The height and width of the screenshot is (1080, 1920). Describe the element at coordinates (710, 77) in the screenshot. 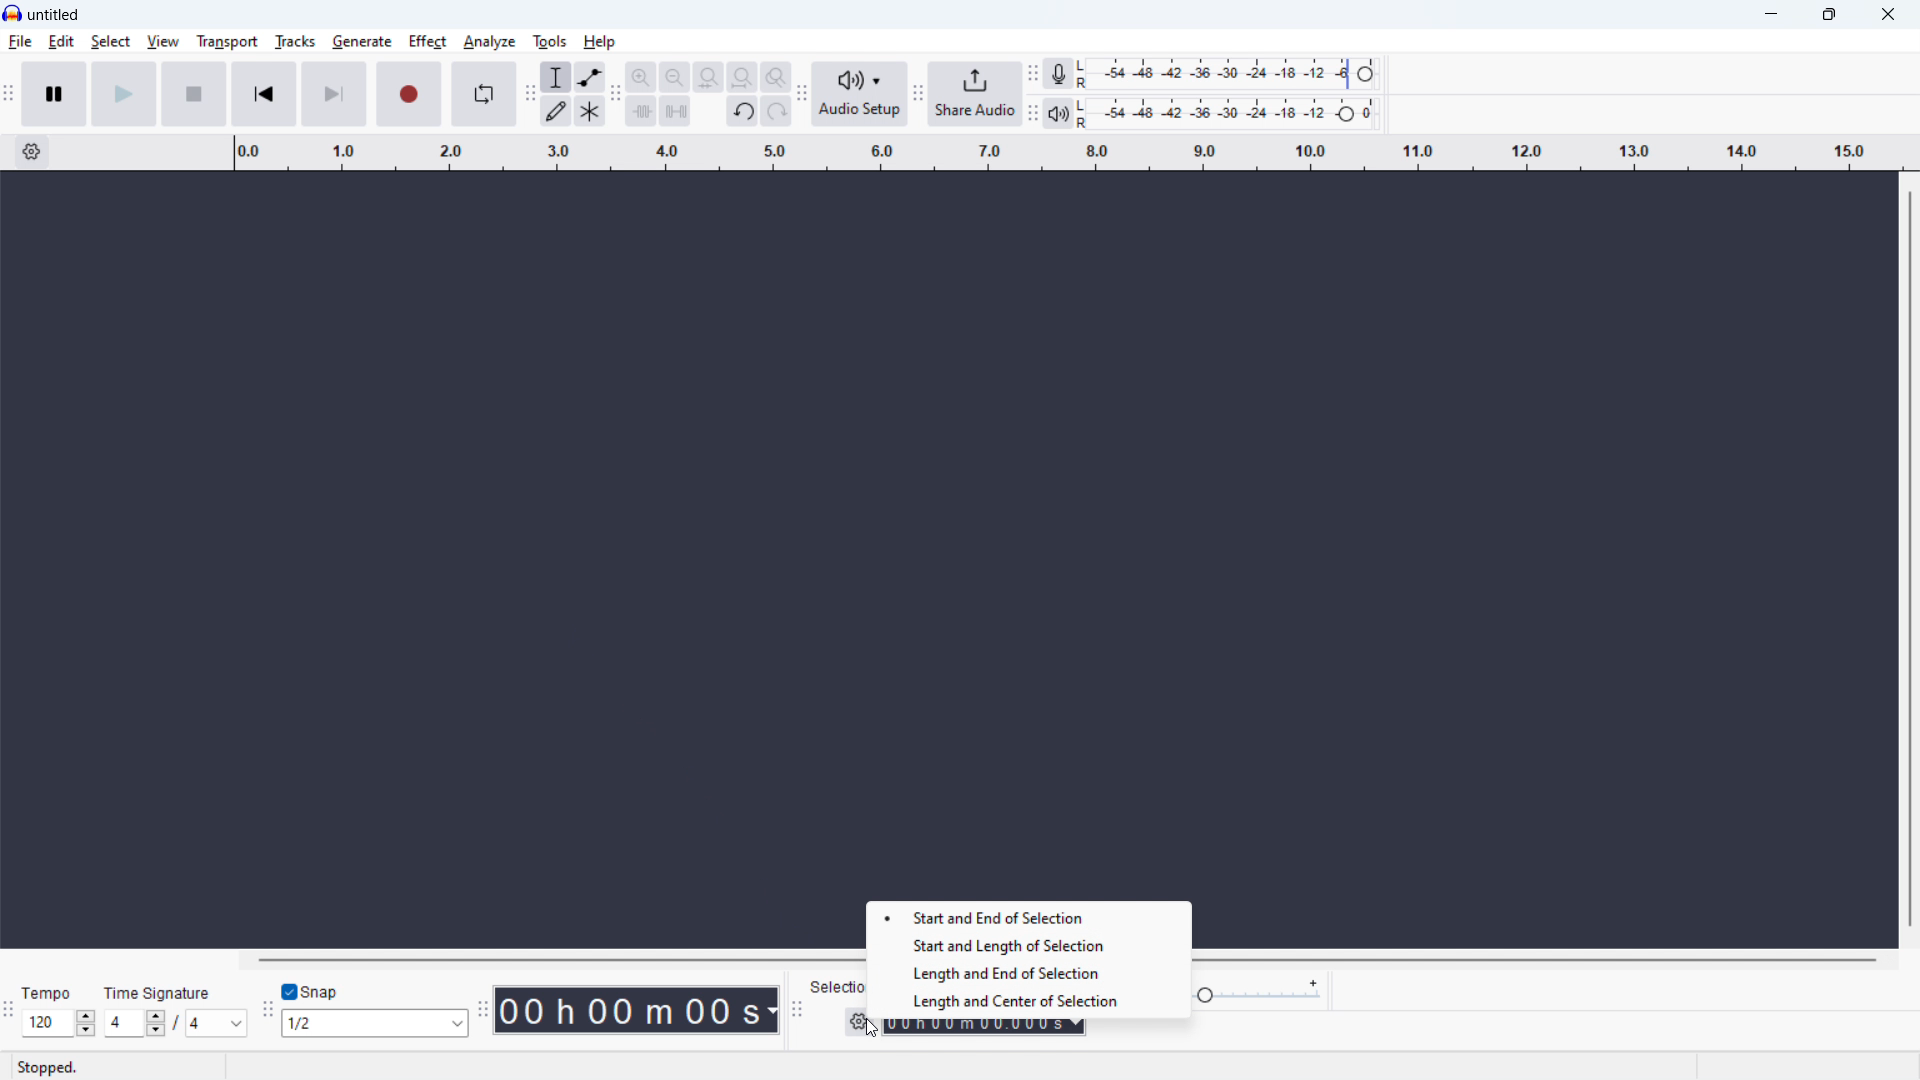

I see `fit selection to width` at that location.